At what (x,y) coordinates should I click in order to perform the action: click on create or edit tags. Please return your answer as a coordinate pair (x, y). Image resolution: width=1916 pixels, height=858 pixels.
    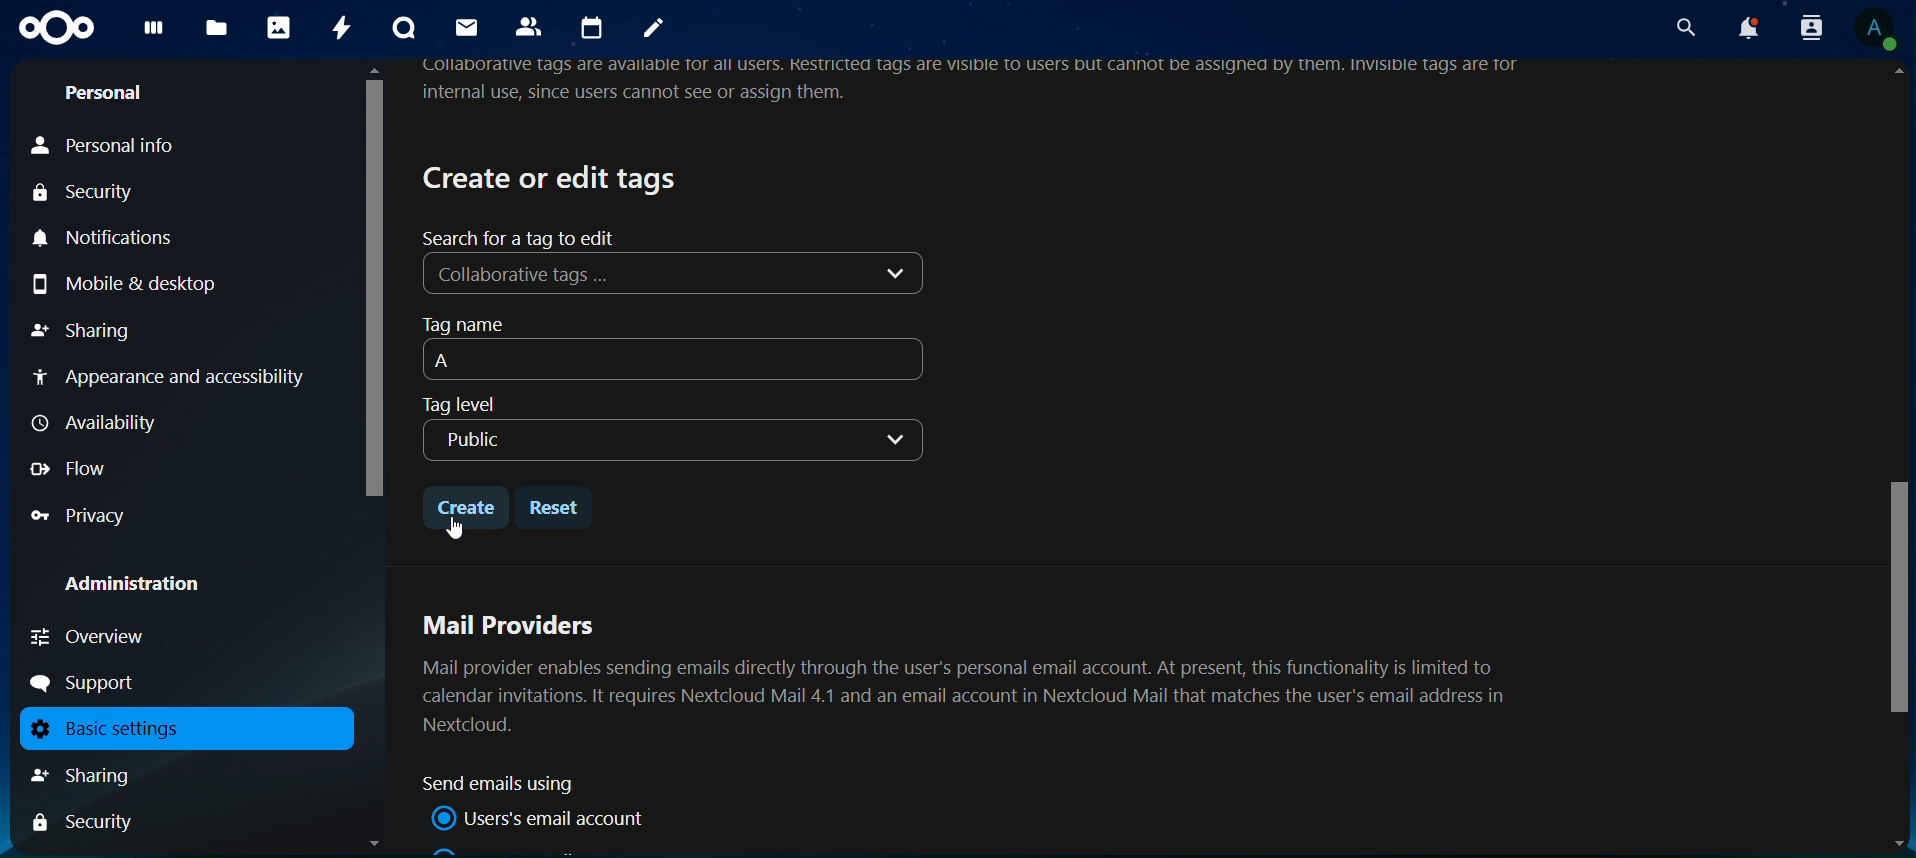
    Looking at the image, I should click on (553, 177).